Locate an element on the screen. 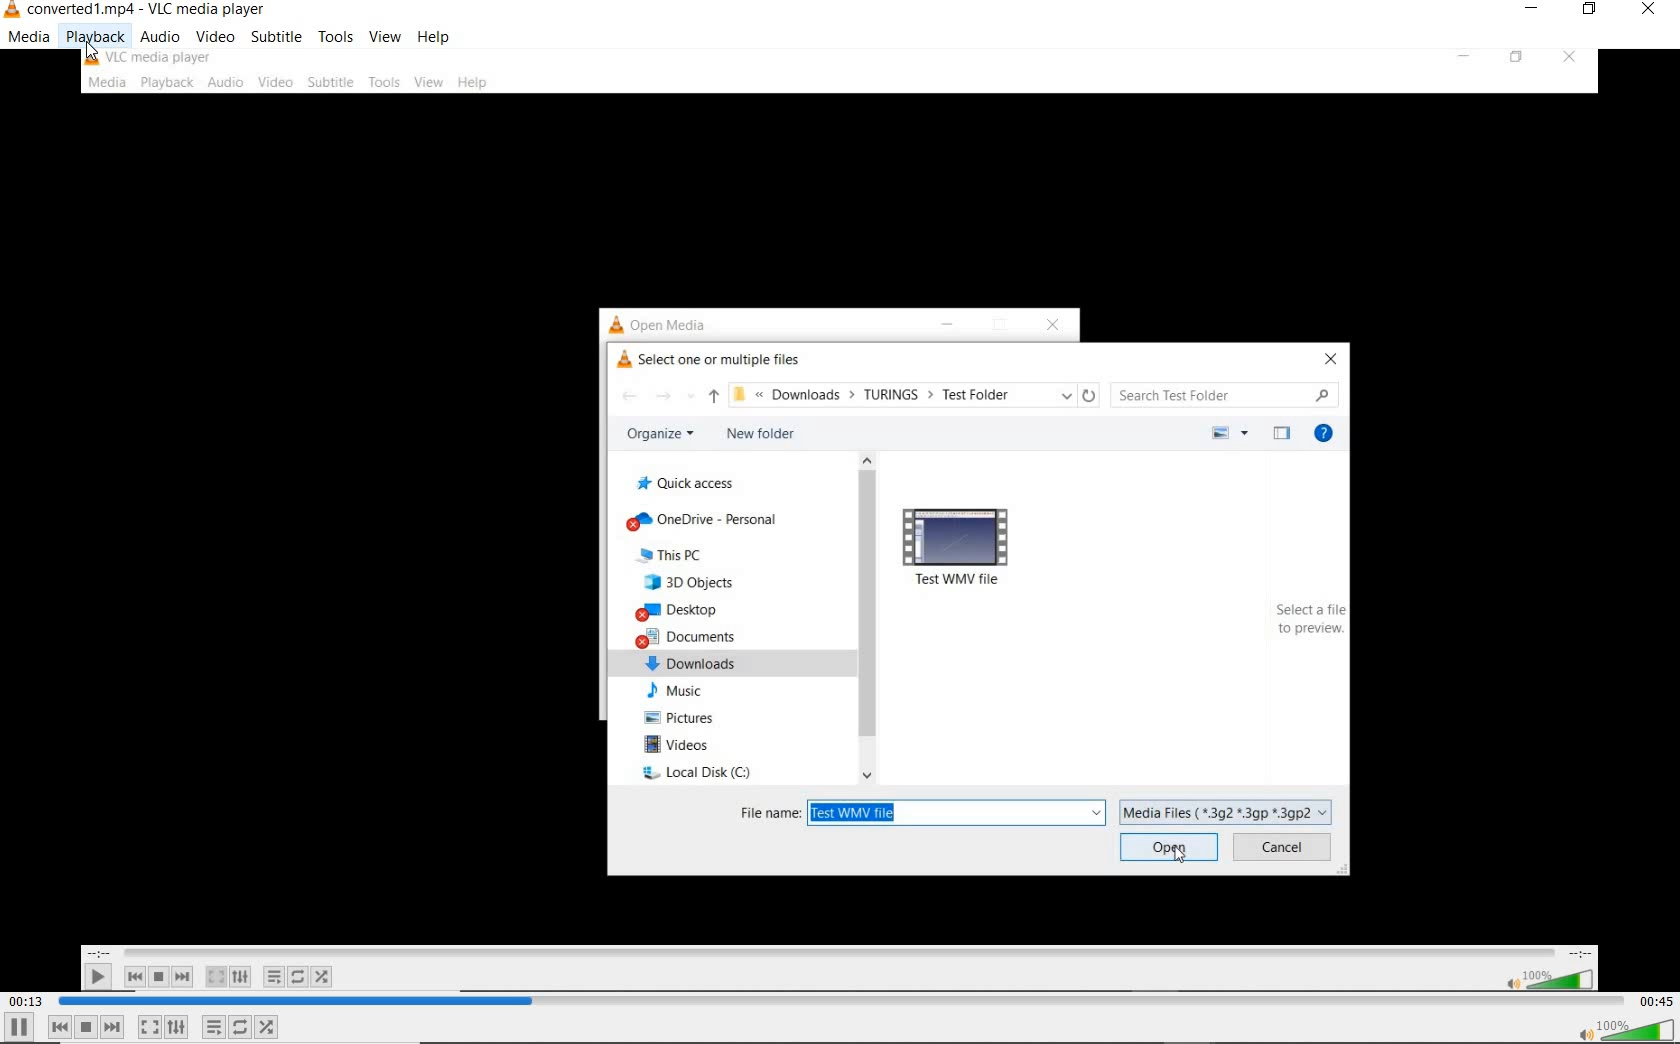 The image size is (1680, 1044). tools is located at coordinates (335, 35).